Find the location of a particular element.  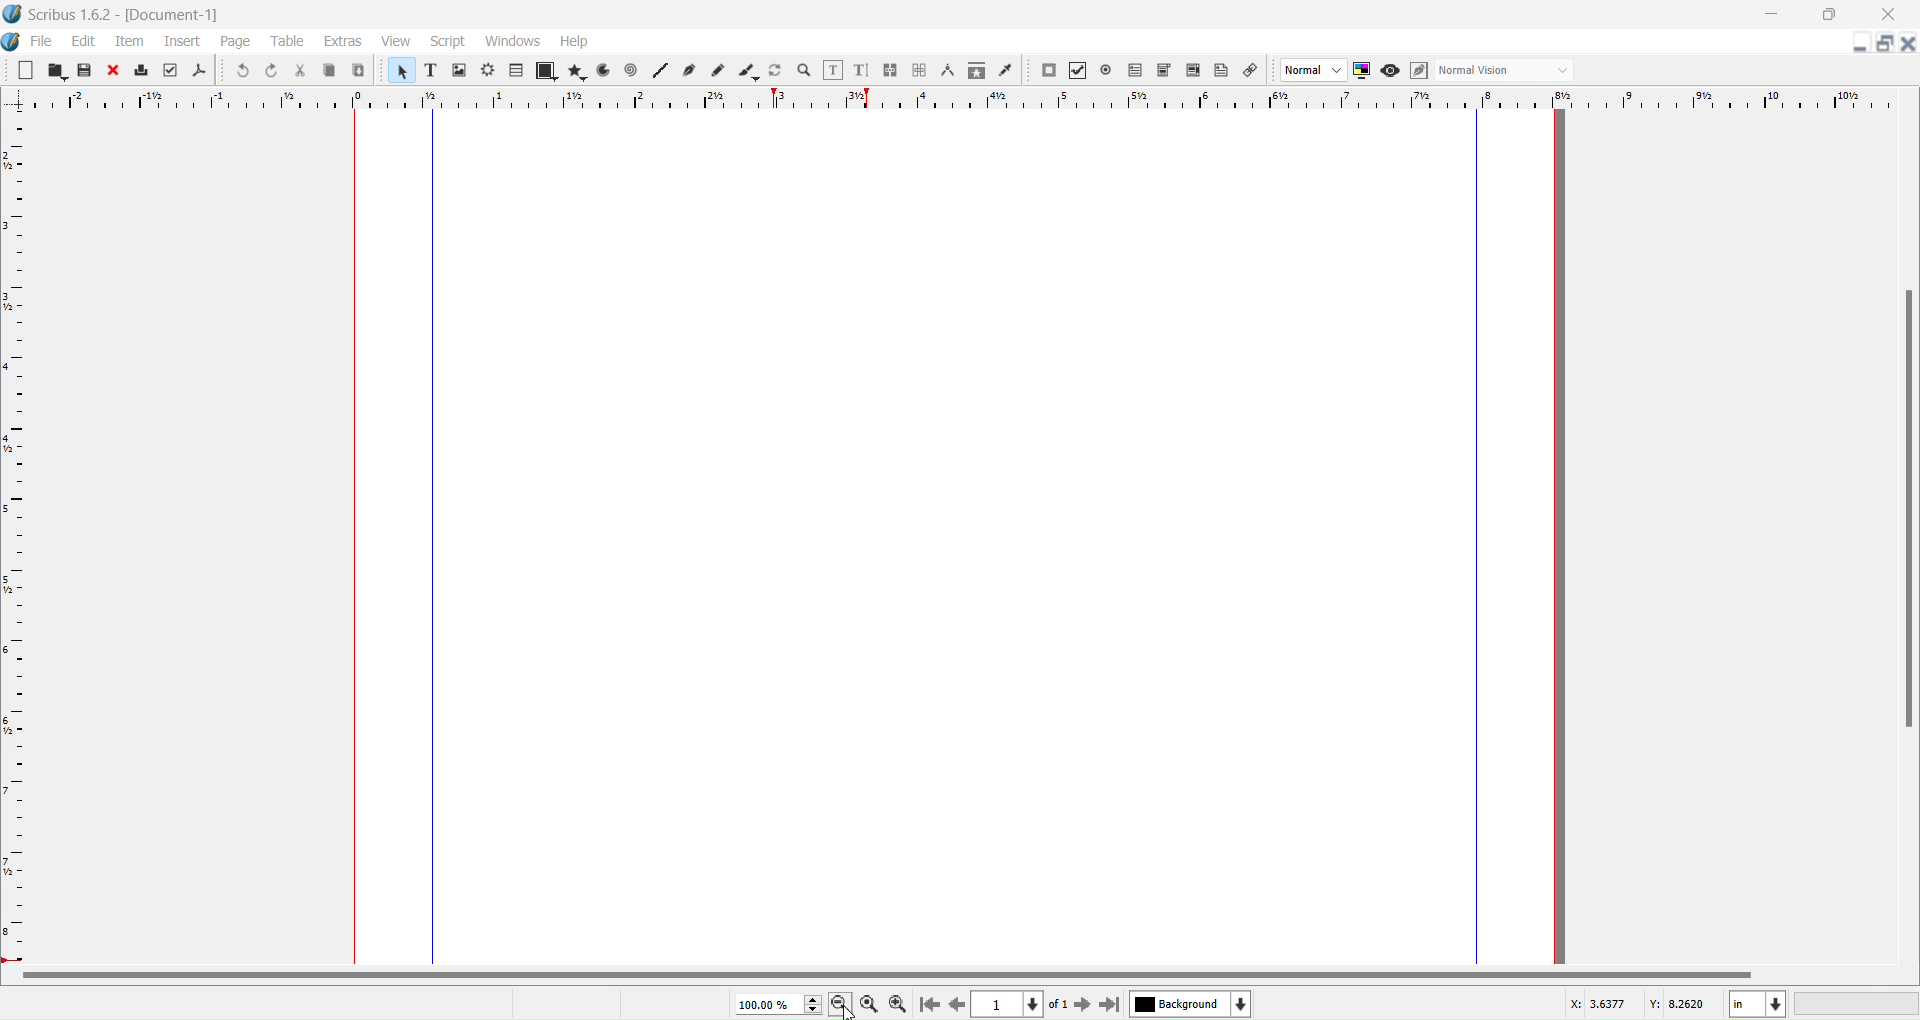

Preview Mode is located at coordinates (1390, 70).